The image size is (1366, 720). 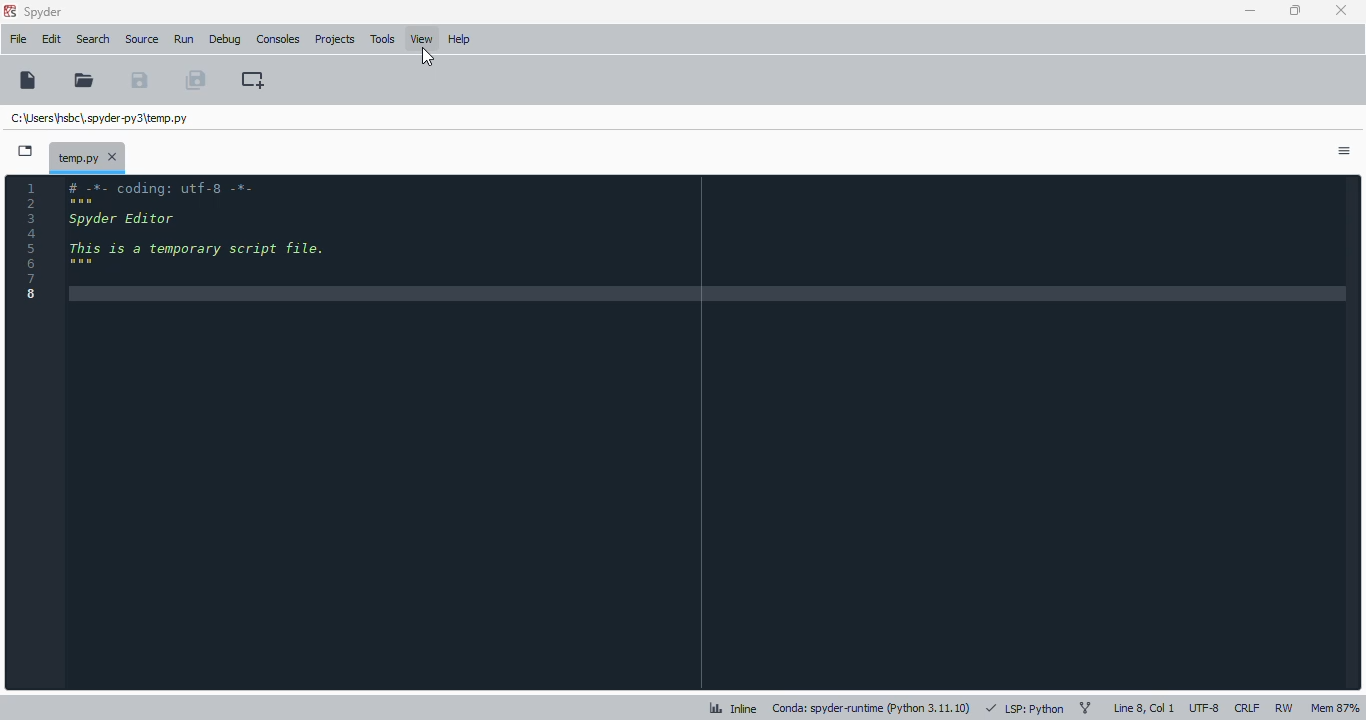 What do you see at coordinates (184, 40) in the screenshot?
I see `run` at bounding box center [184, 40].